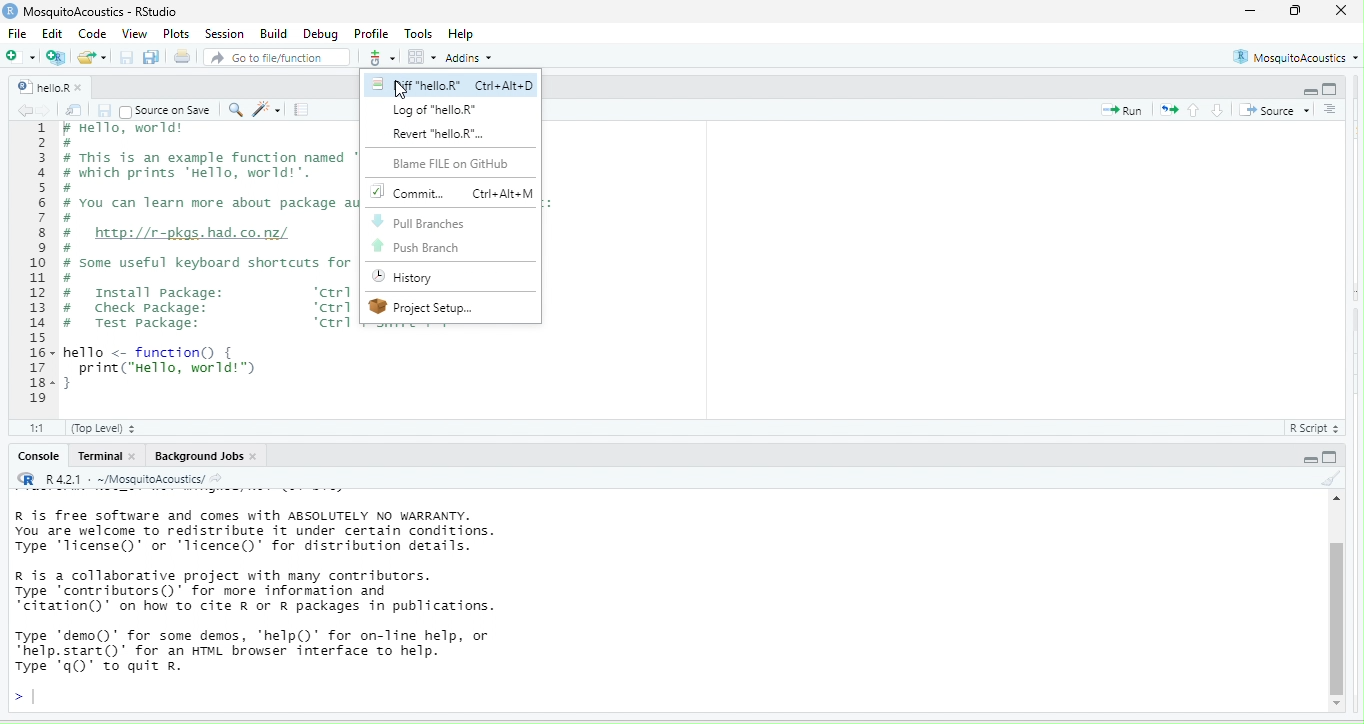 Image resolution: width=1364 pixels, height=724 pixels. I want to click on  Help, so click(463, 34).